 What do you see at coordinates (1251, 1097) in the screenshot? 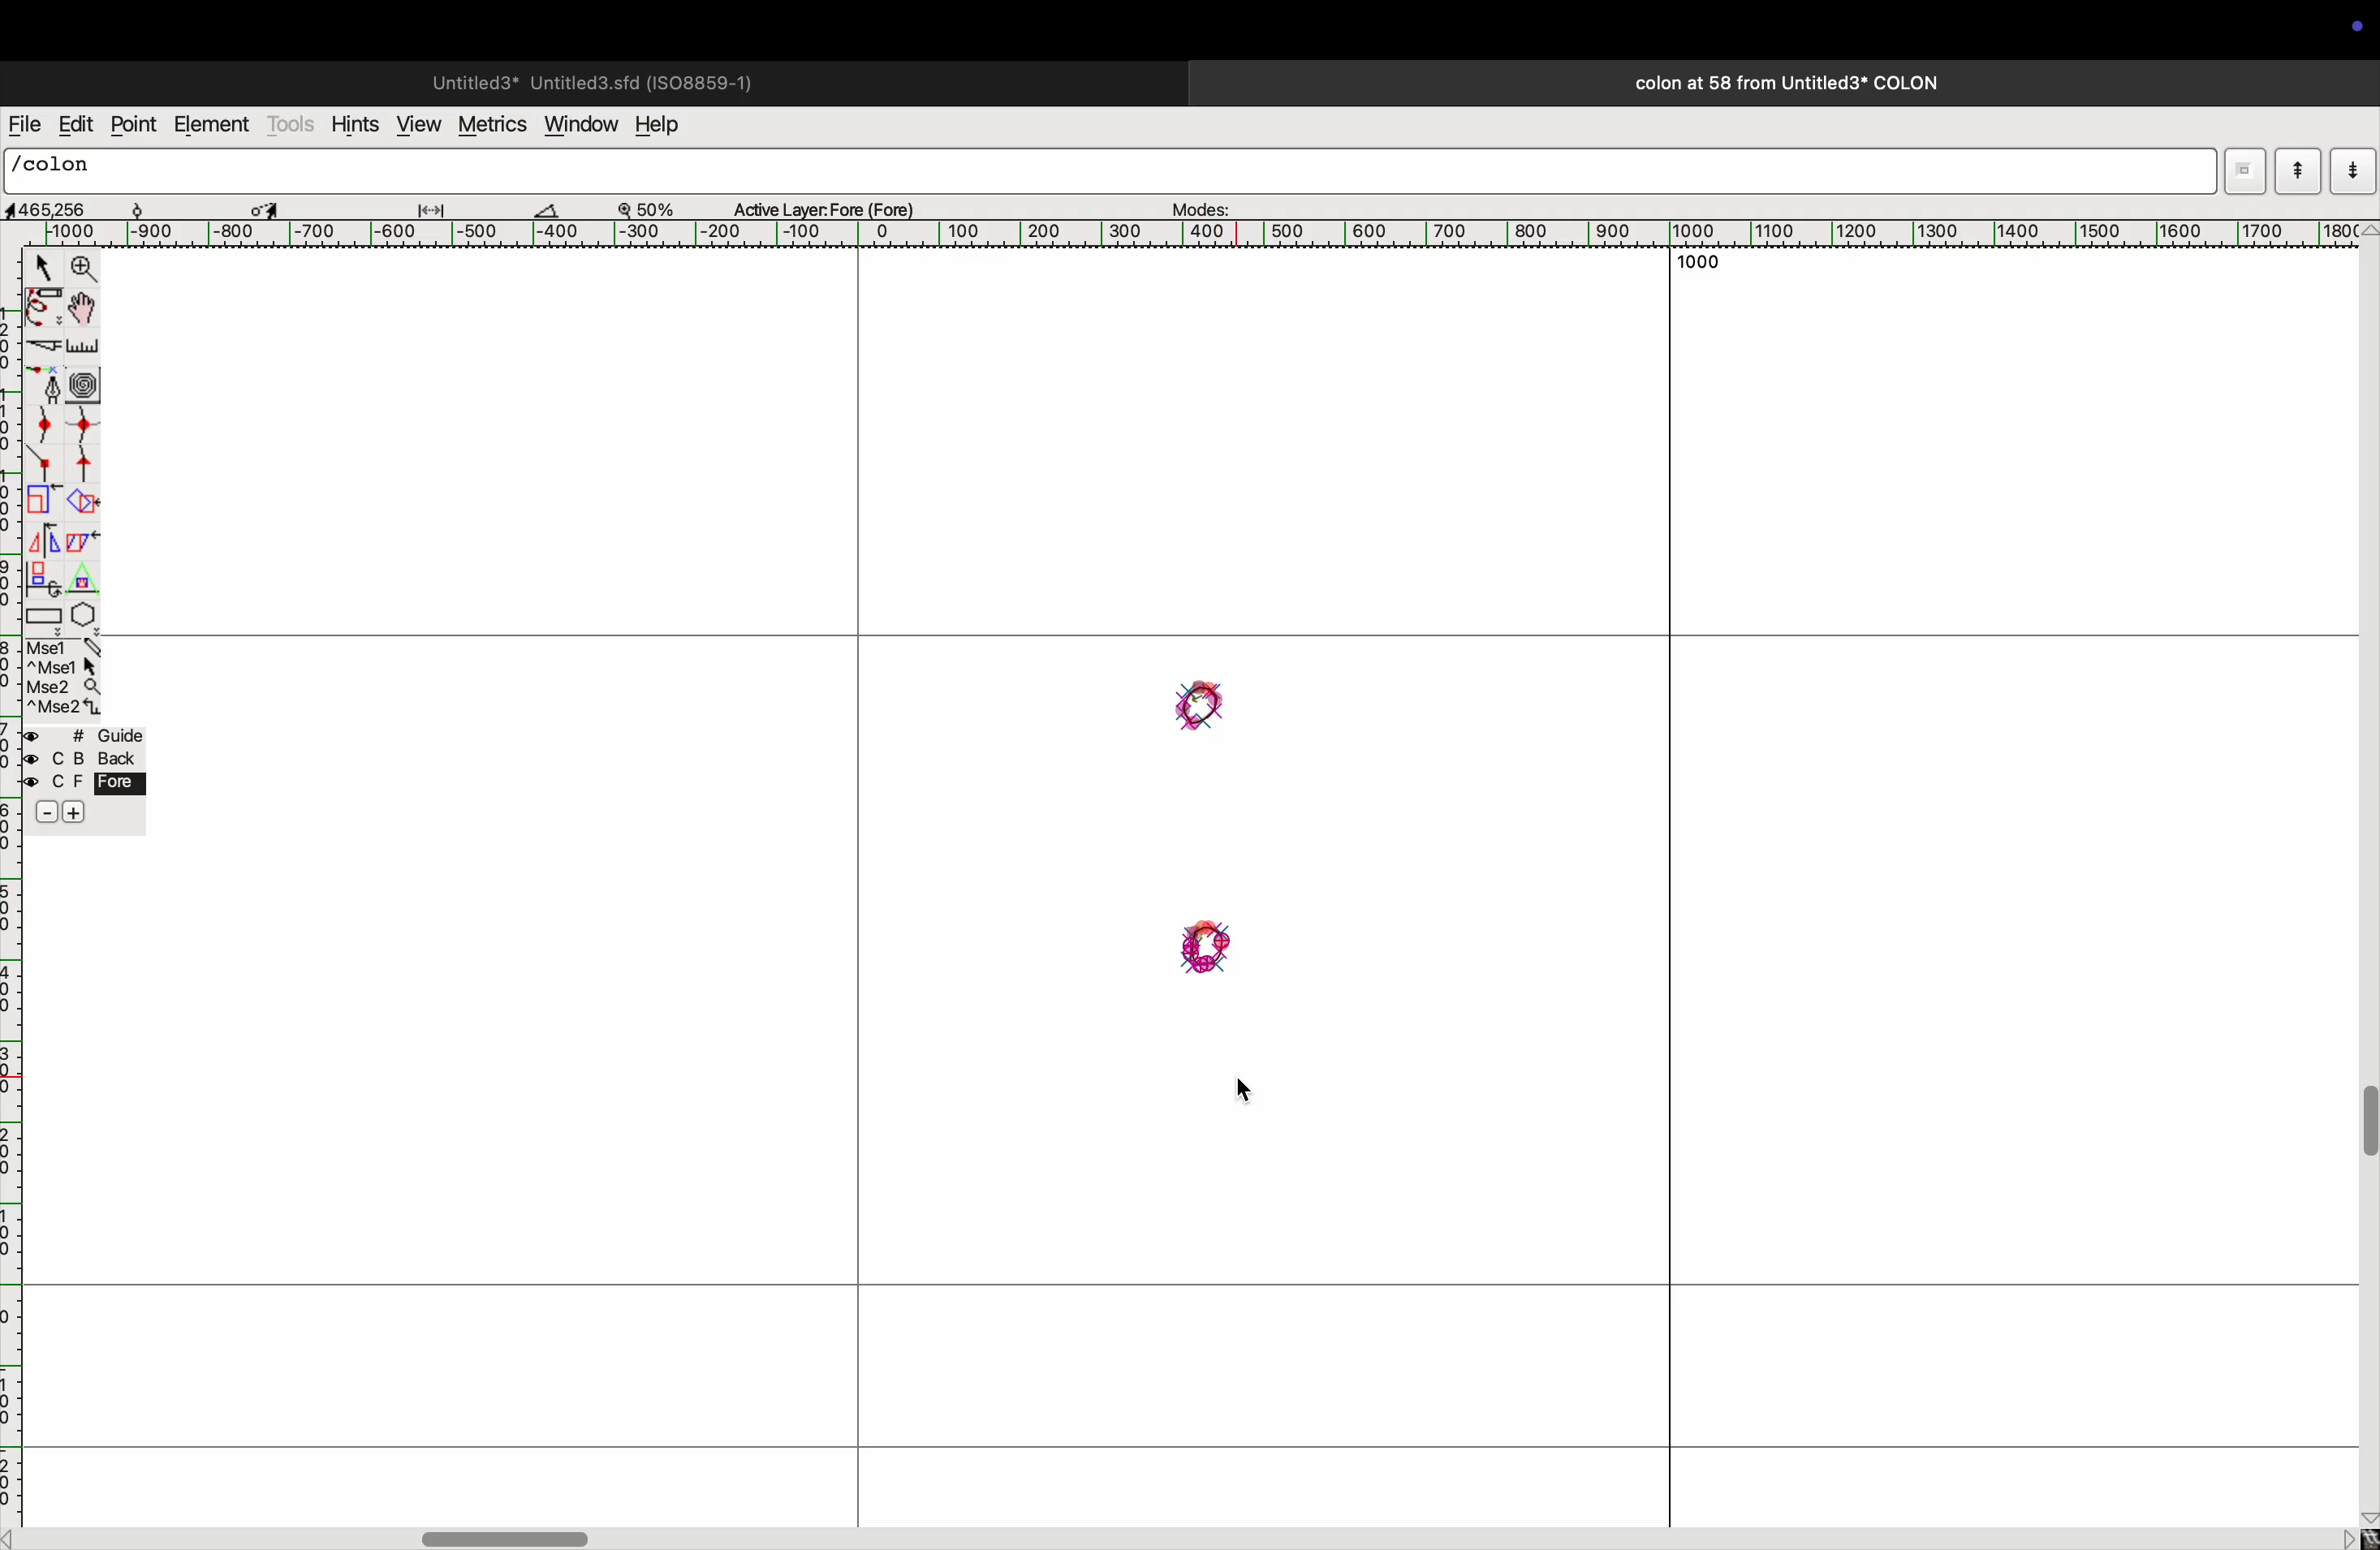
I see `cursor` at bounding box center [1251, 1097].